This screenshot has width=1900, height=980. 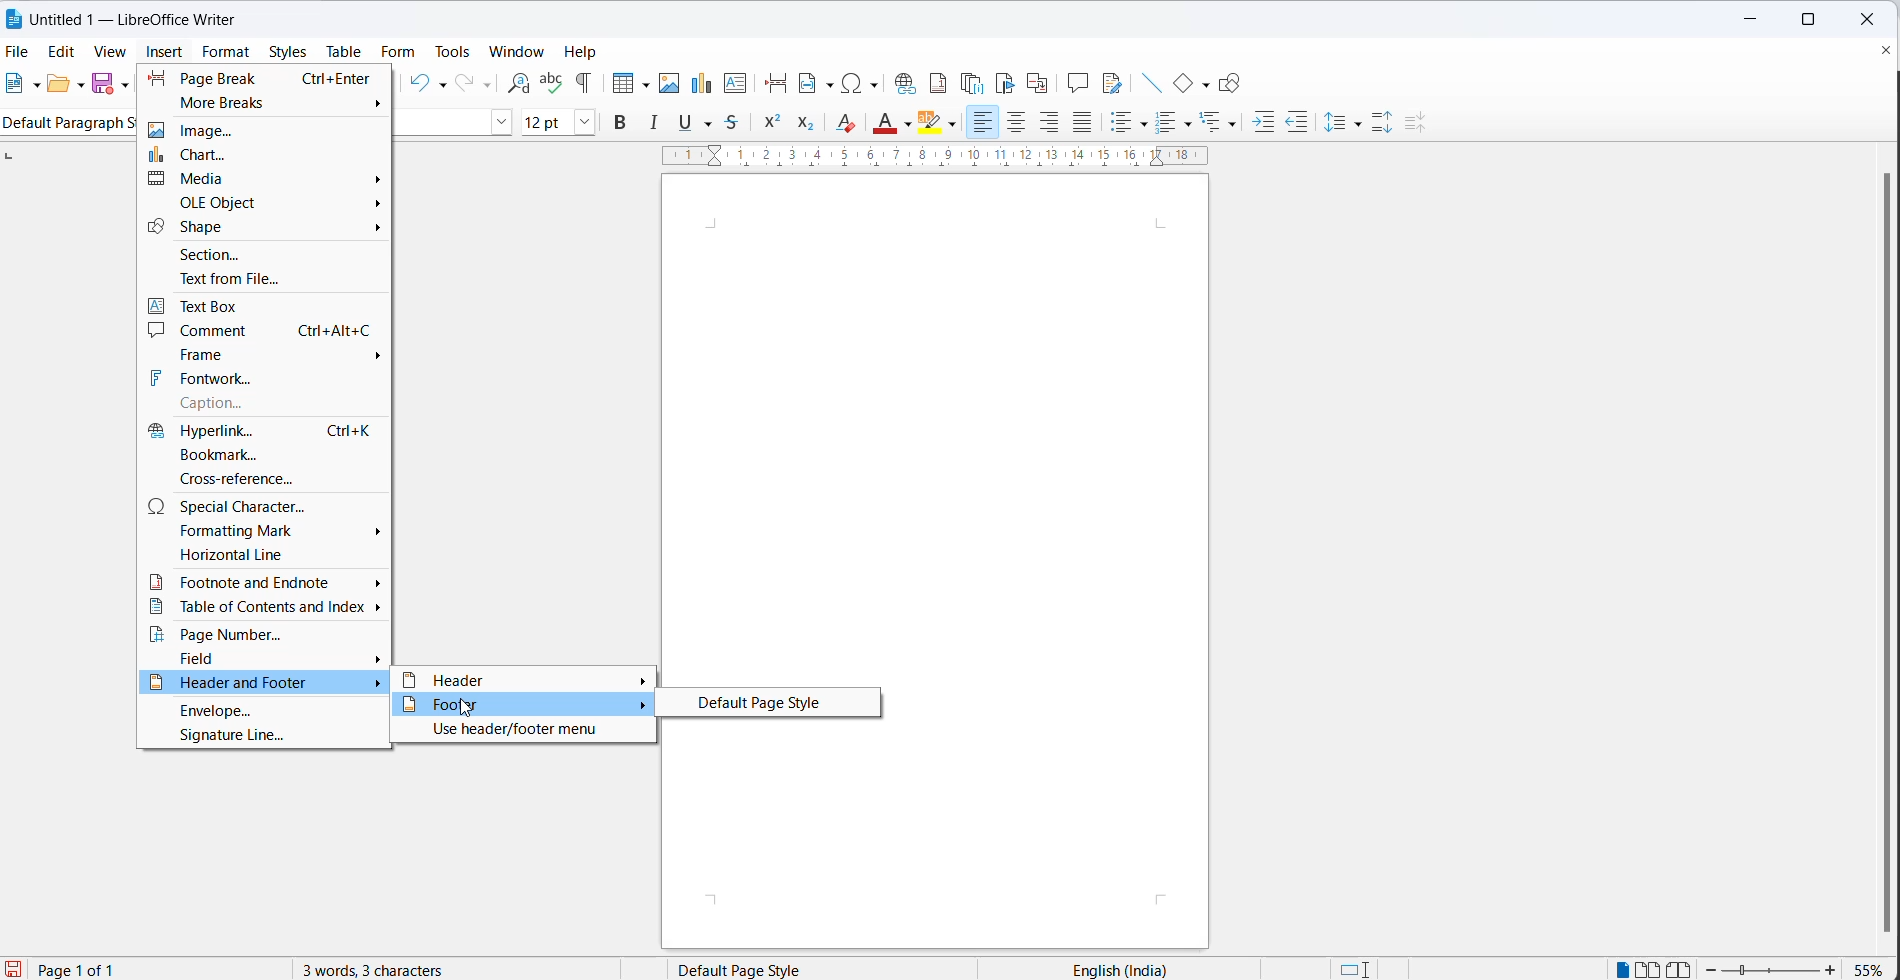 What do you see at coordinates (12, 970) in the screenshot?
I see `save` at bounding box center [12, 970].